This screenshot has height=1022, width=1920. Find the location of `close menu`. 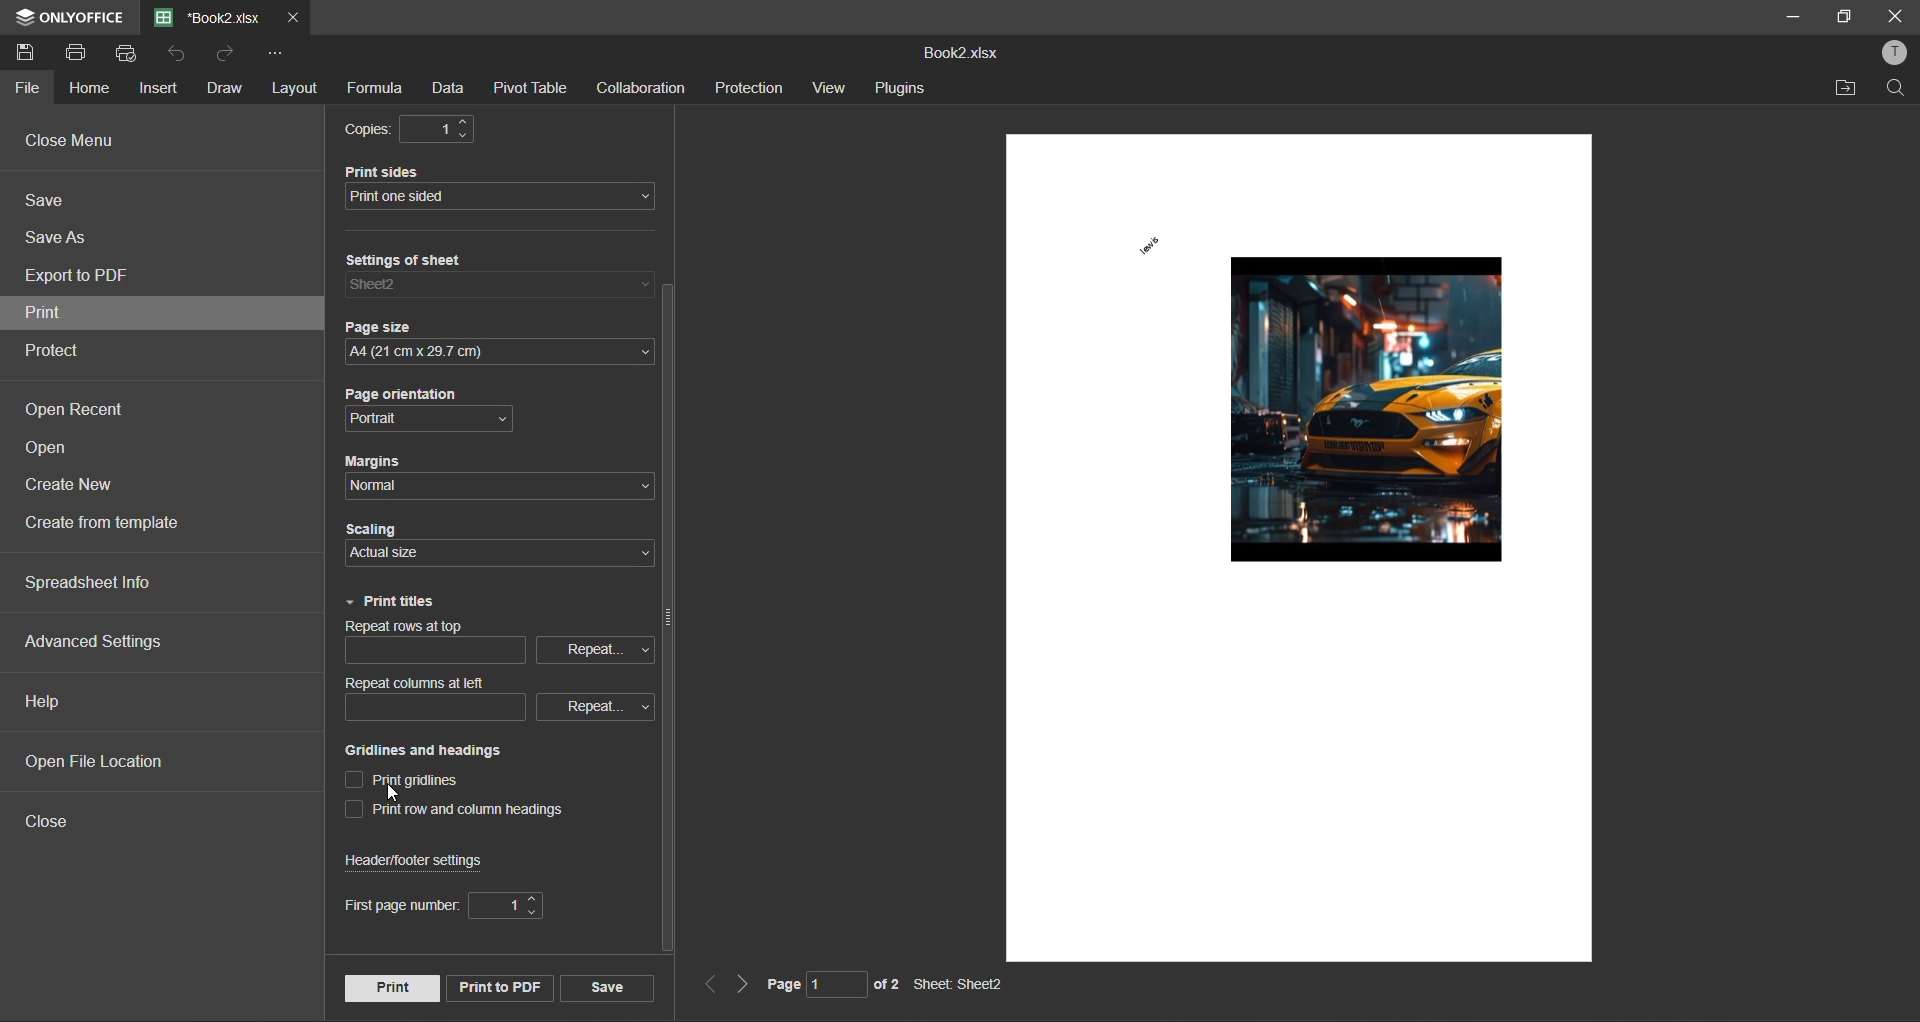

close menu is located at coordinates (116, 142).